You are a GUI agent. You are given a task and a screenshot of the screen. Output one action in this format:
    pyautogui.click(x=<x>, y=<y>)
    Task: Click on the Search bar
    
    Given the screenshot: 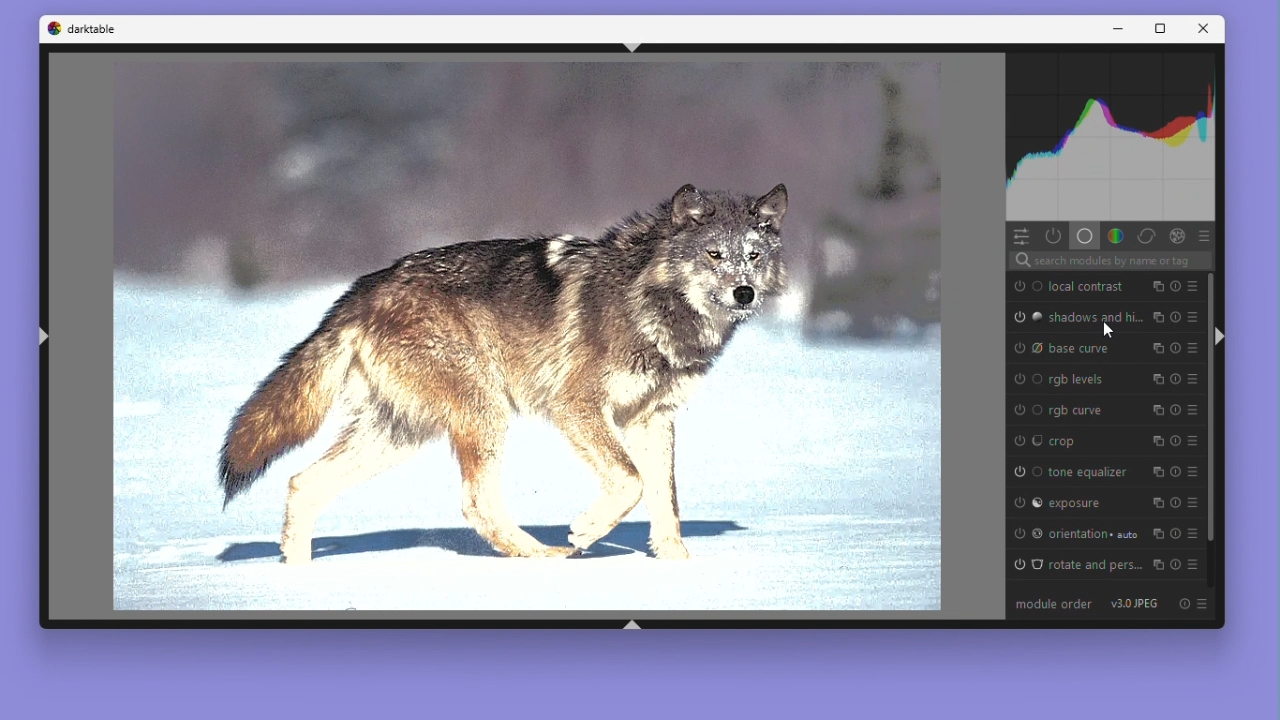 What is the action you would take?
    pyautogui.click(x=1112, y=261)
    